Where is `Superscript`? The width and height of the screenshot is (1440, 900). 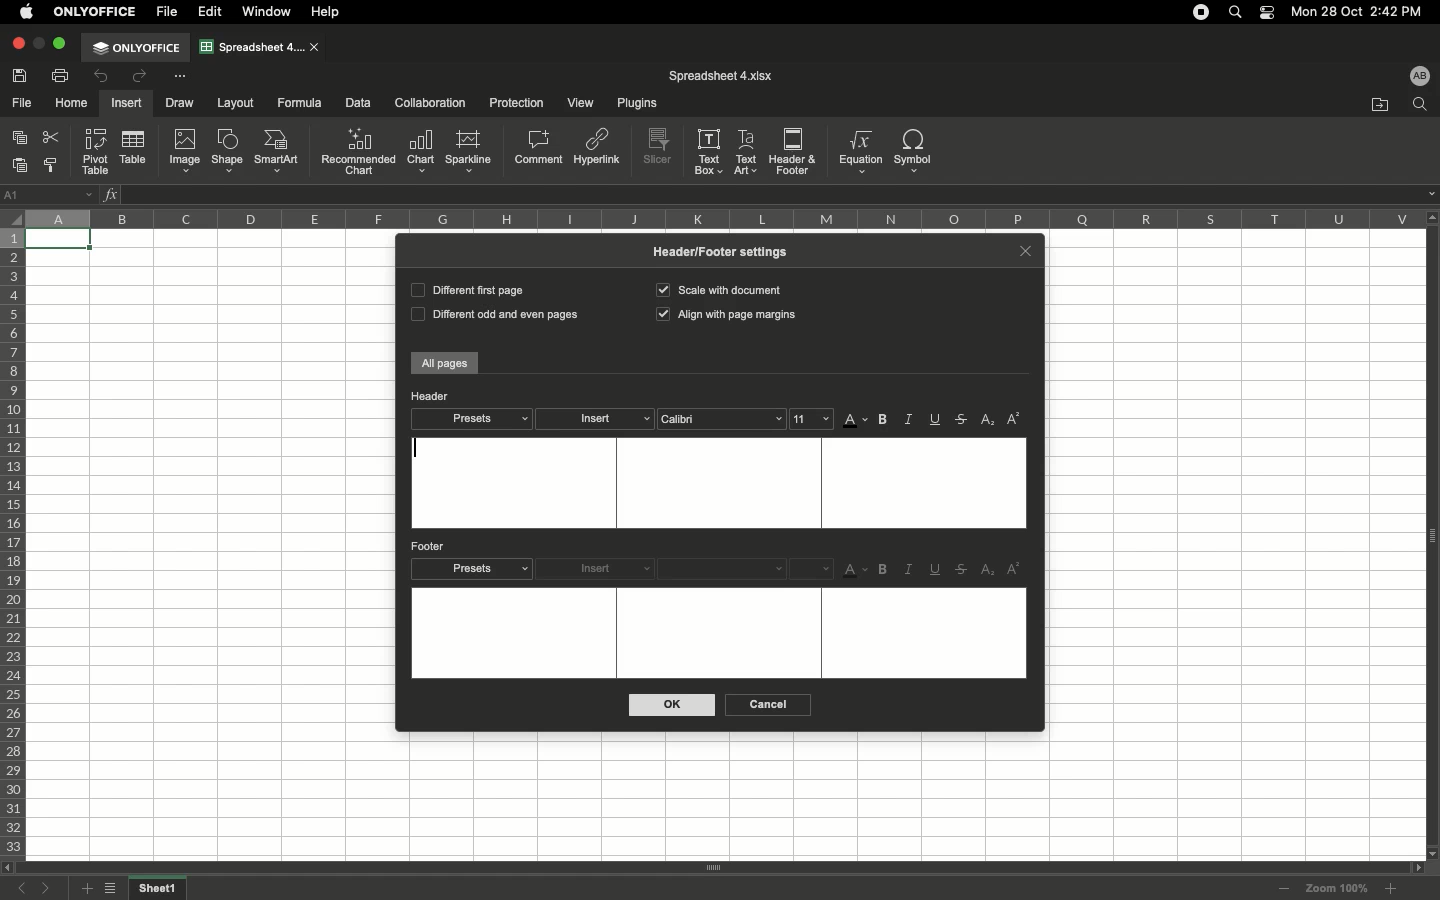 Superscript is located at coordinates (1014, 419).